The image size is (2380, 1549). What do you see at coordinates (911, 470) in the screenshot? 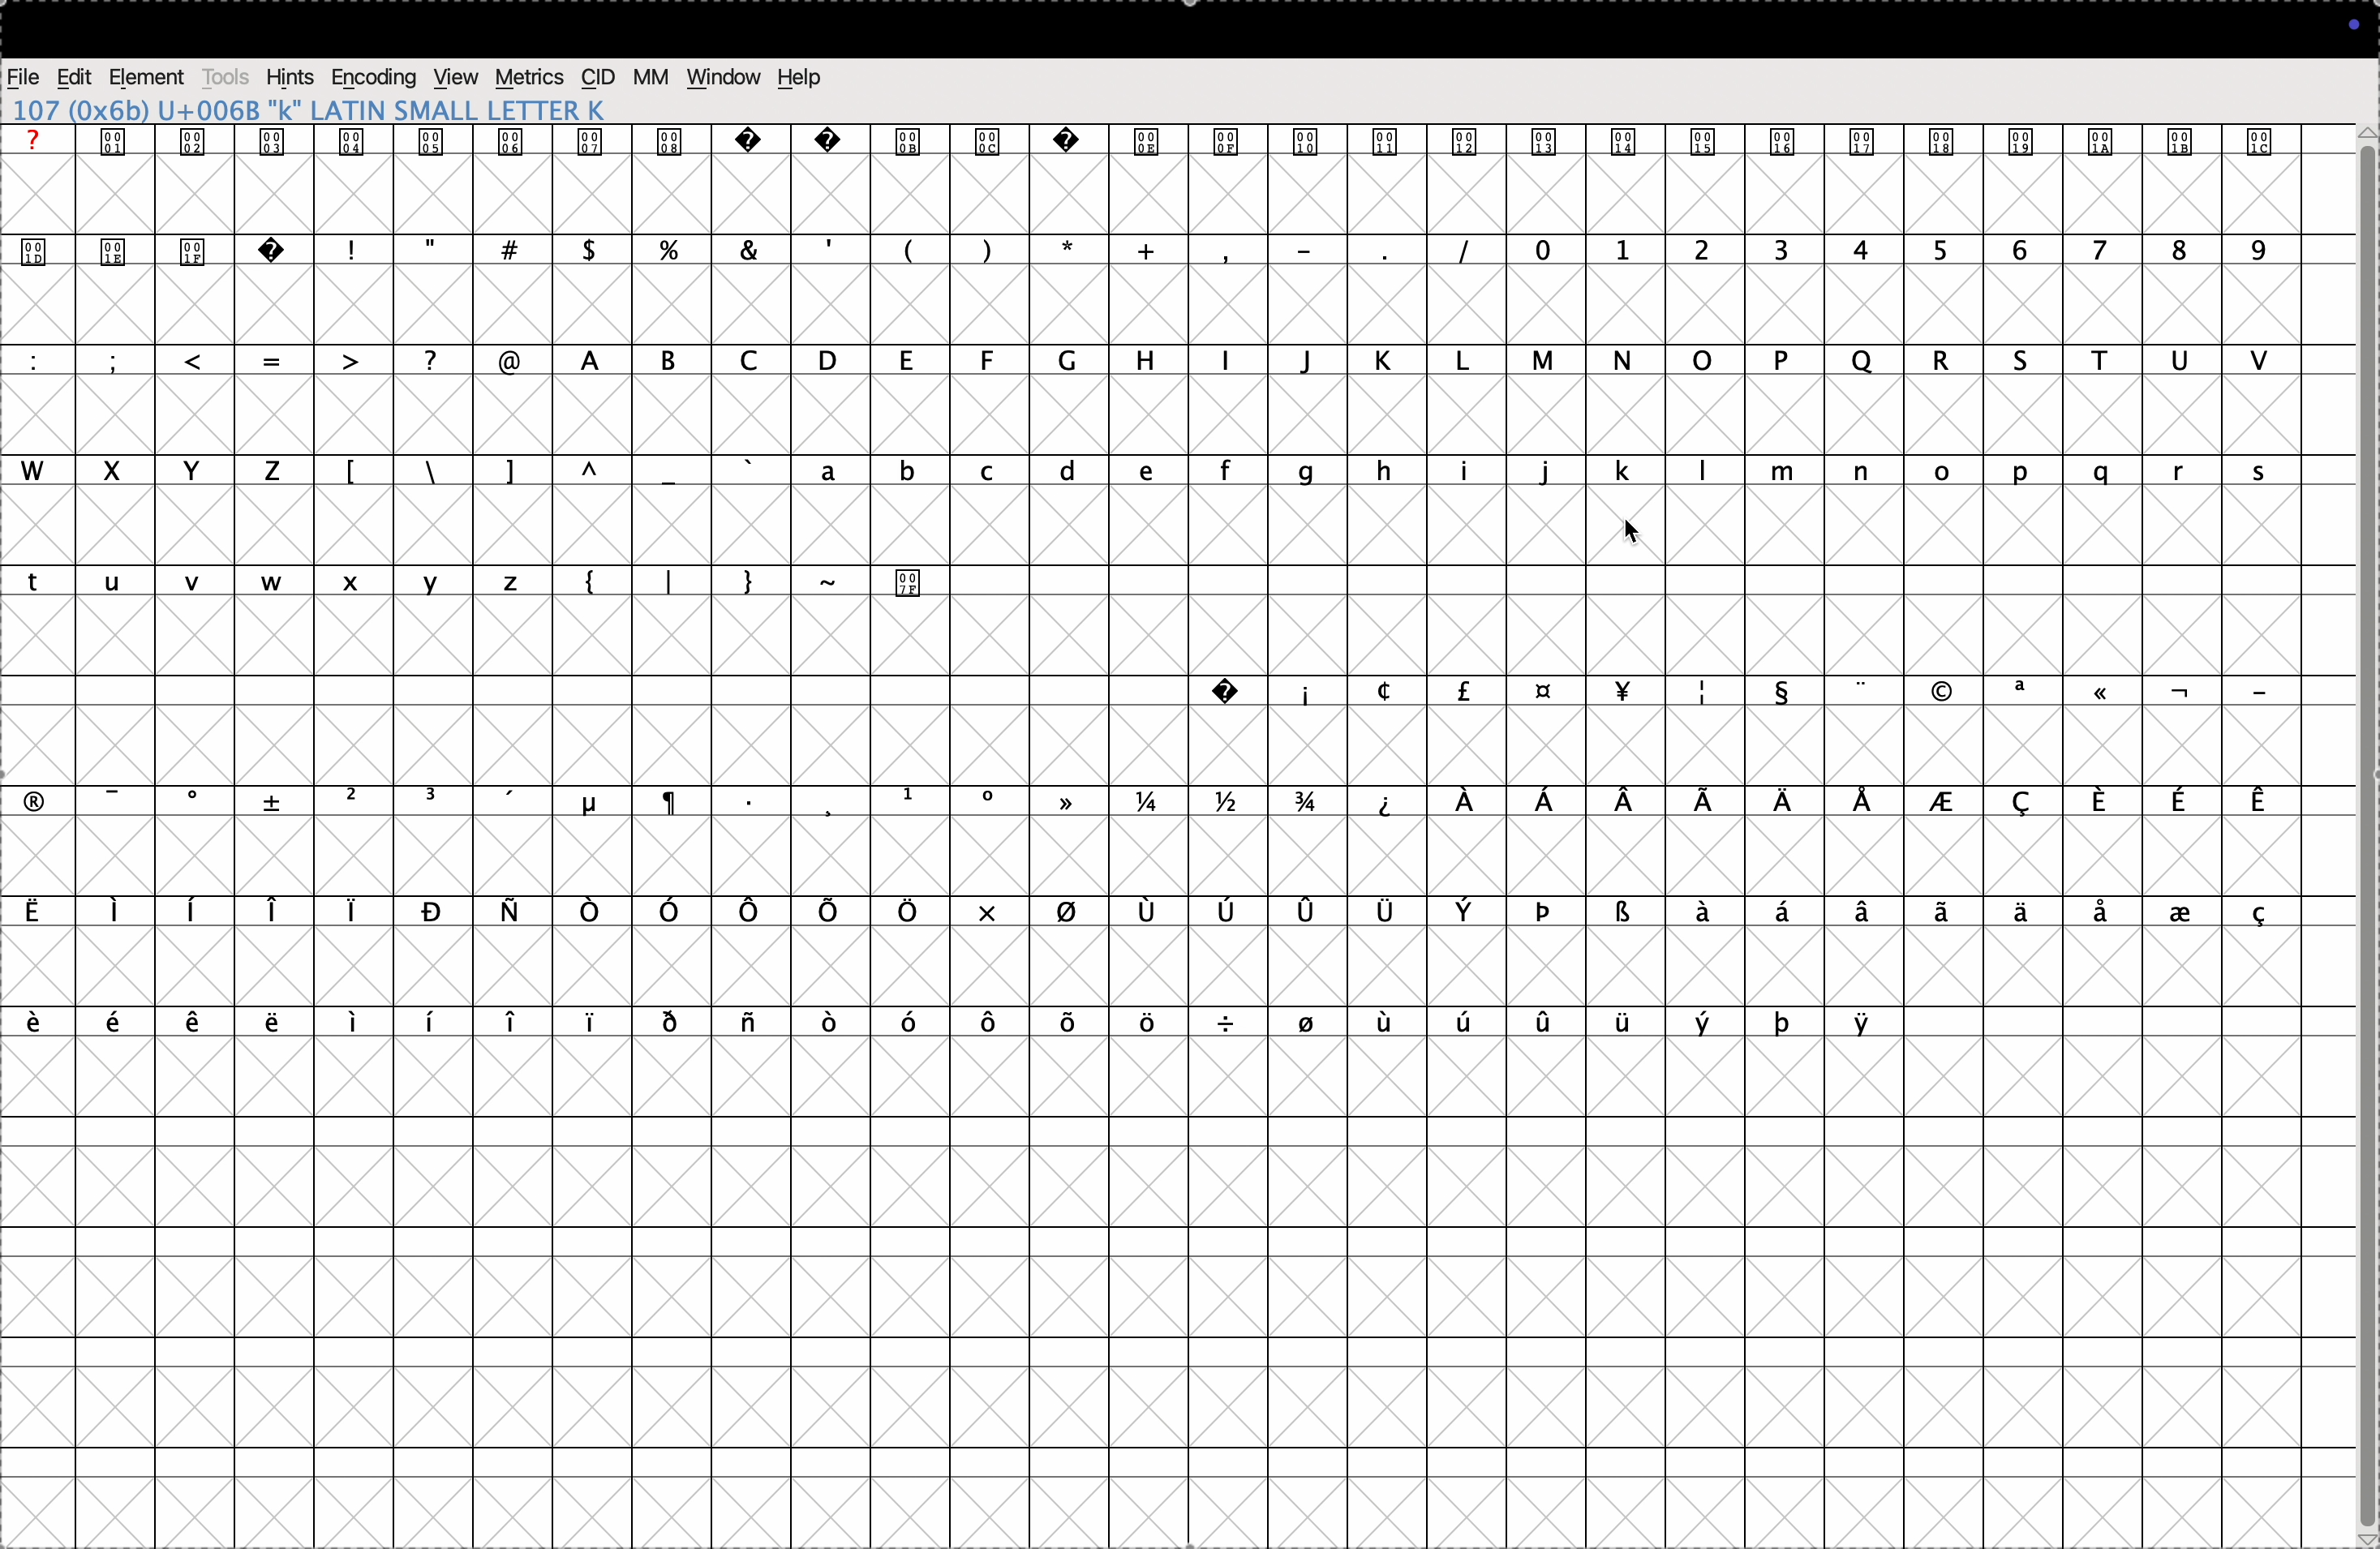
I see `b` at bounding box center [911, 470].